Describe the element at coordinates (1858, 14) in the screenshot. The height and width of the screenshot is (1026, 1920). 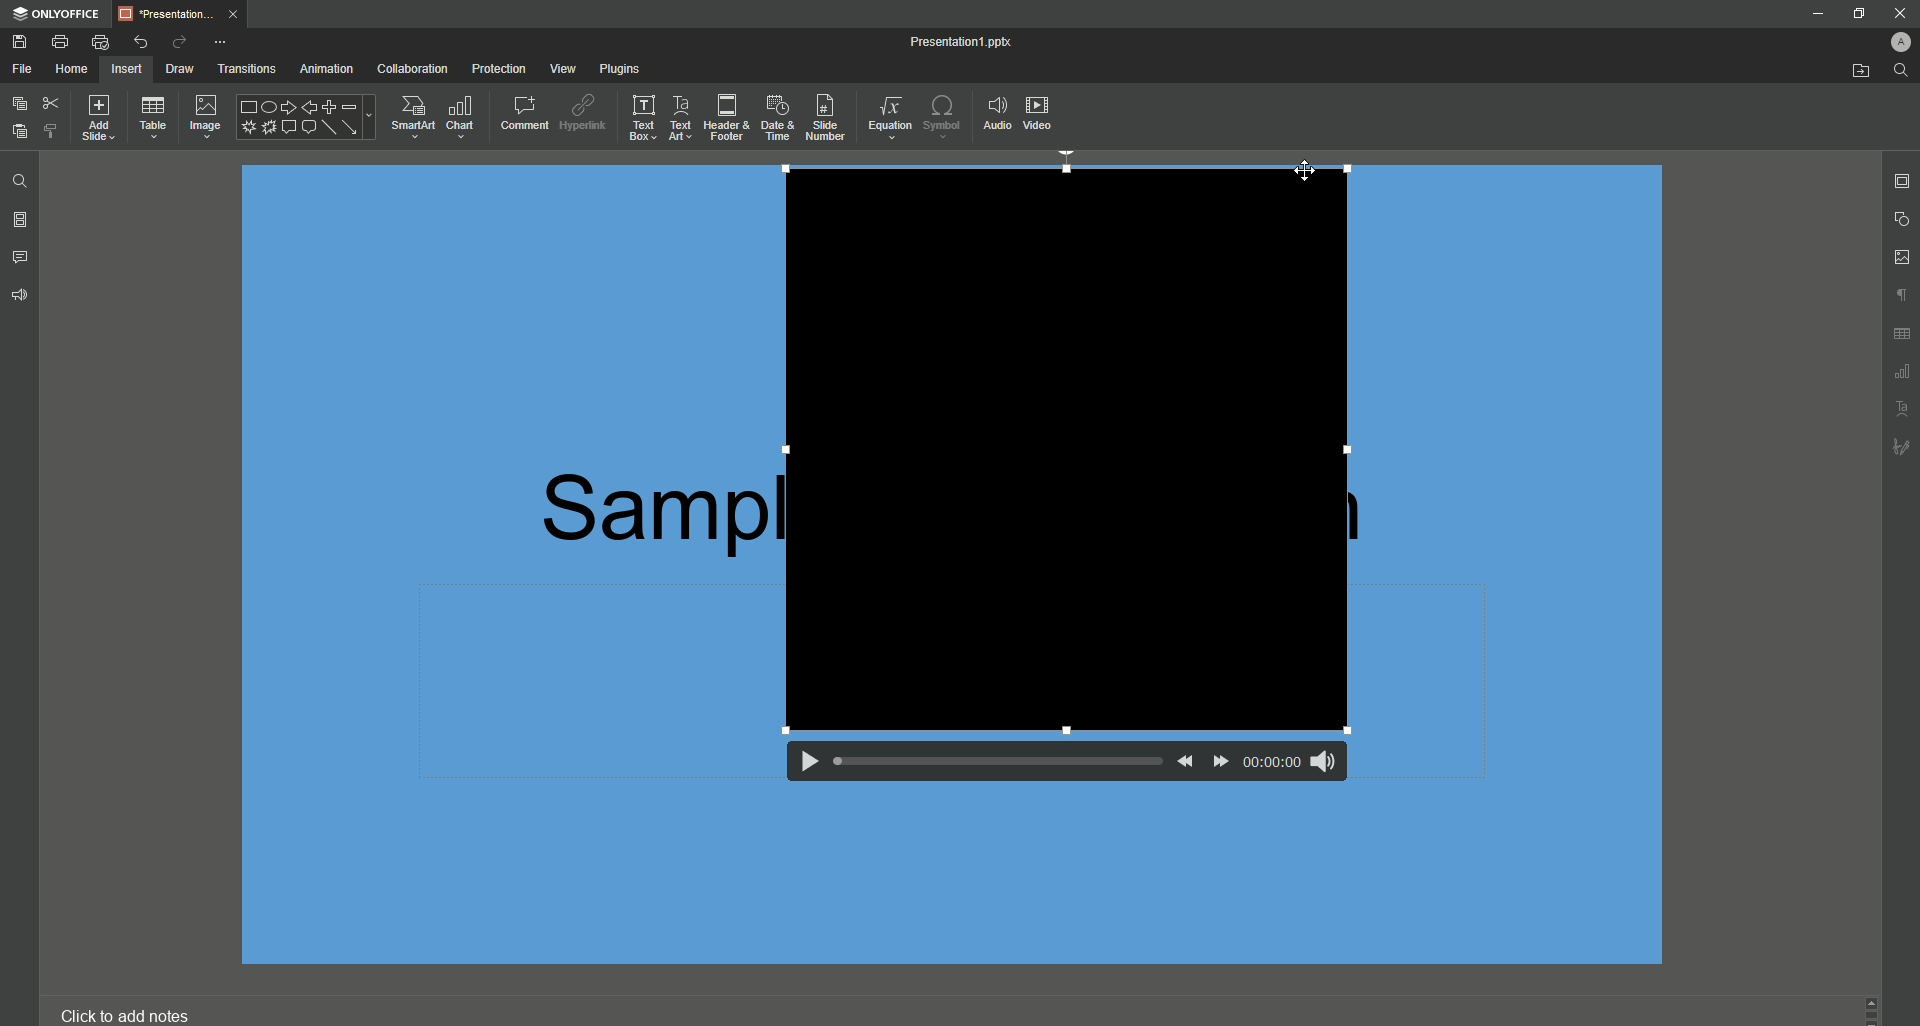
I see `Restore` at that location.